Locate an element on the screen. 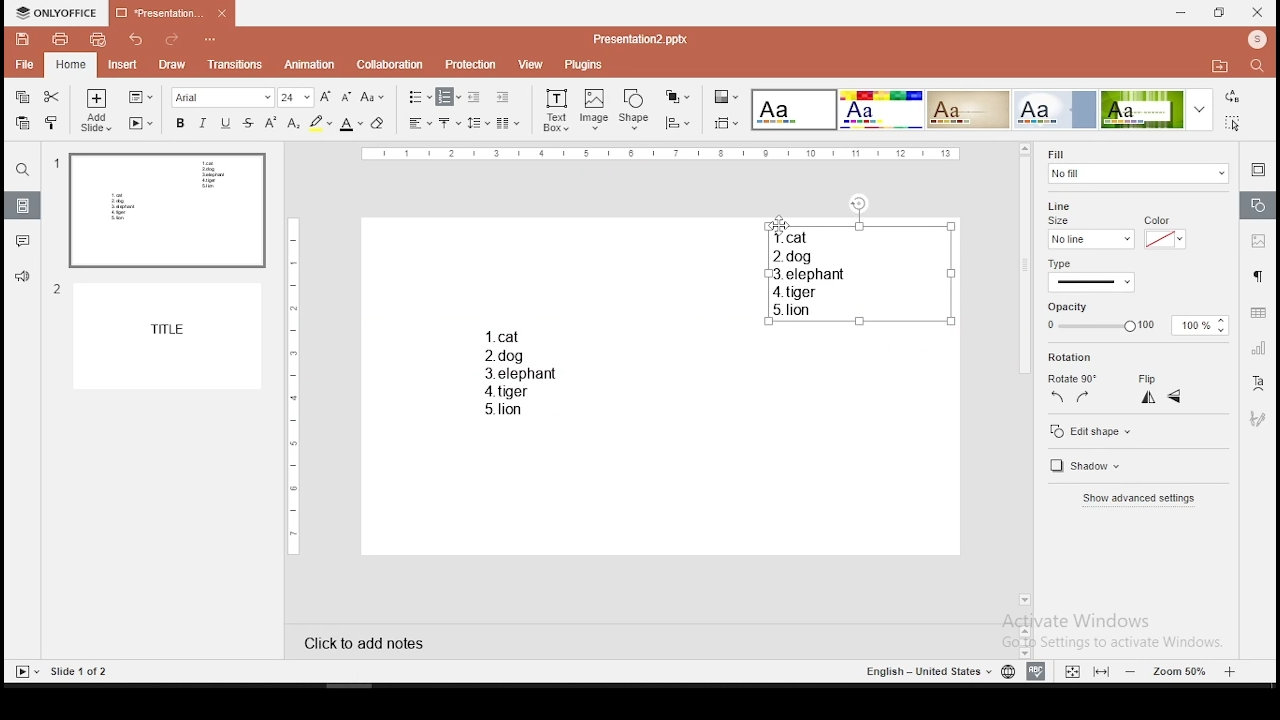  animation is located at coordinates (311, 65).